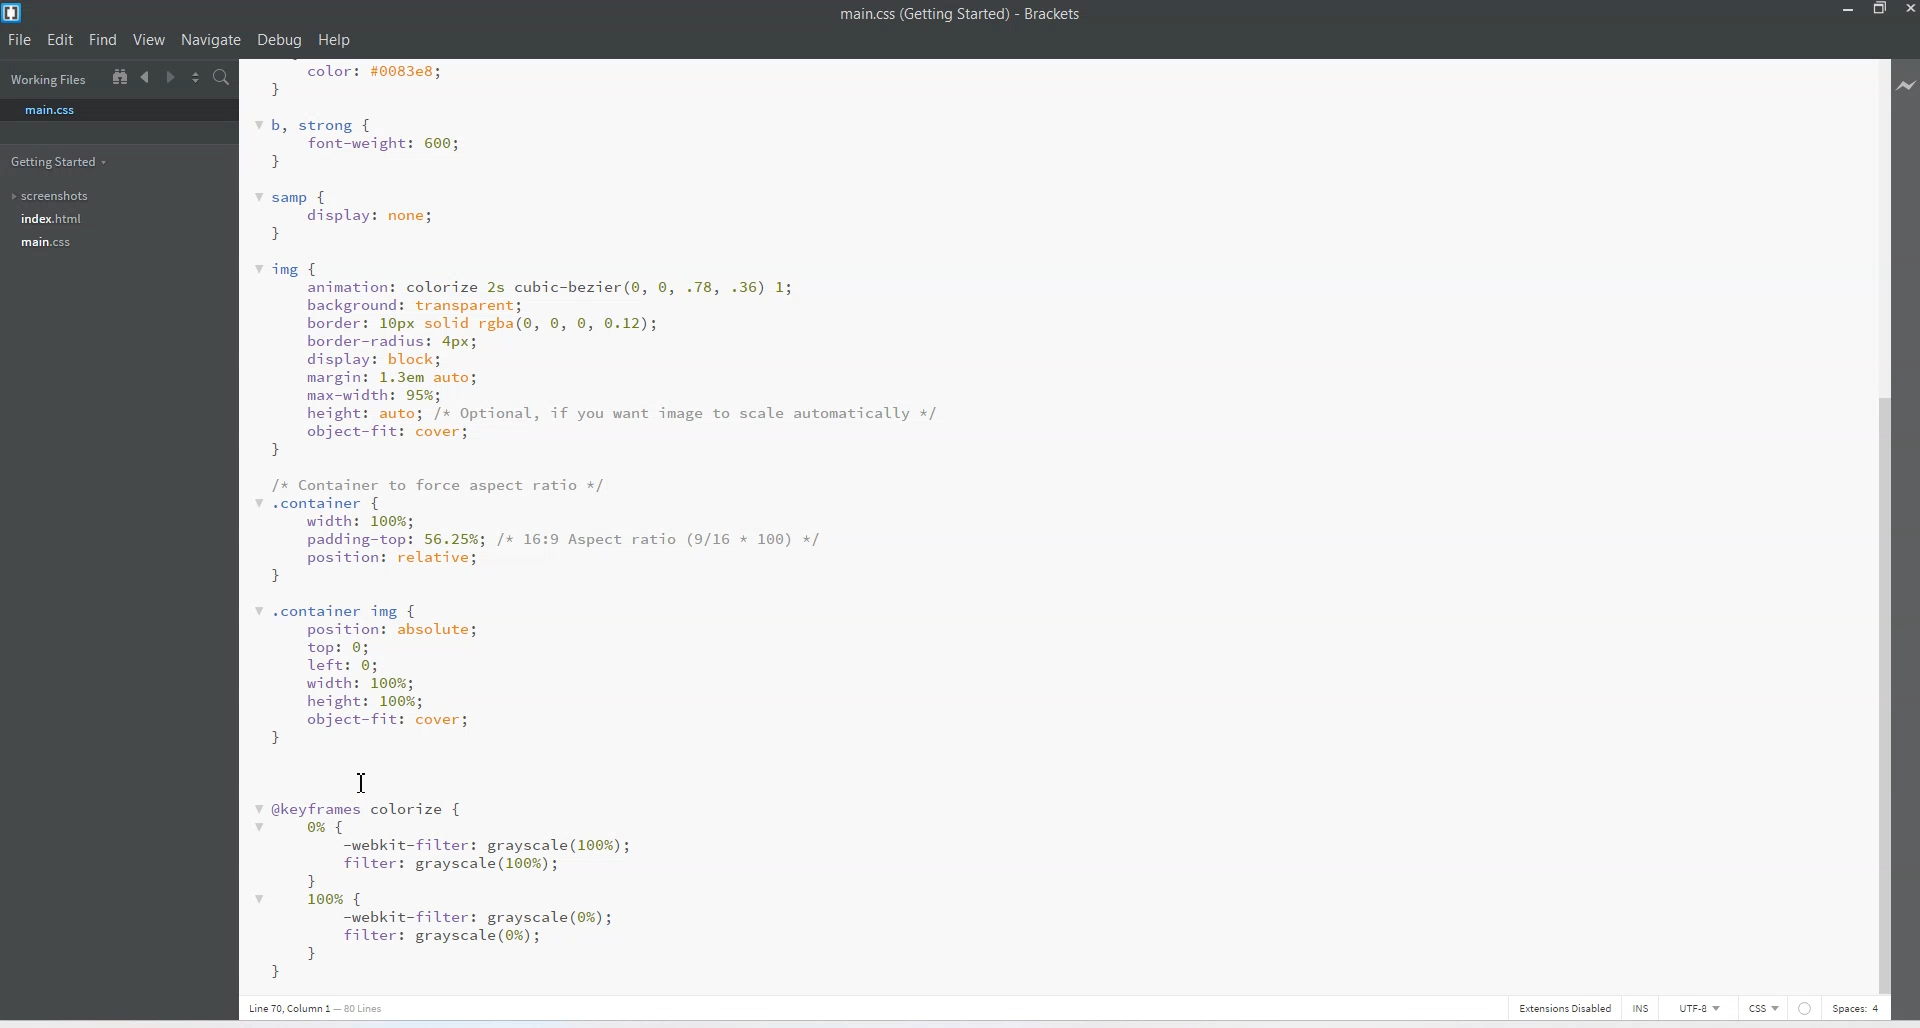 The image size is (1920, 1028). Describe the element at coordinates (211, 40) in the screenshot. I see `Navigate` at that location.